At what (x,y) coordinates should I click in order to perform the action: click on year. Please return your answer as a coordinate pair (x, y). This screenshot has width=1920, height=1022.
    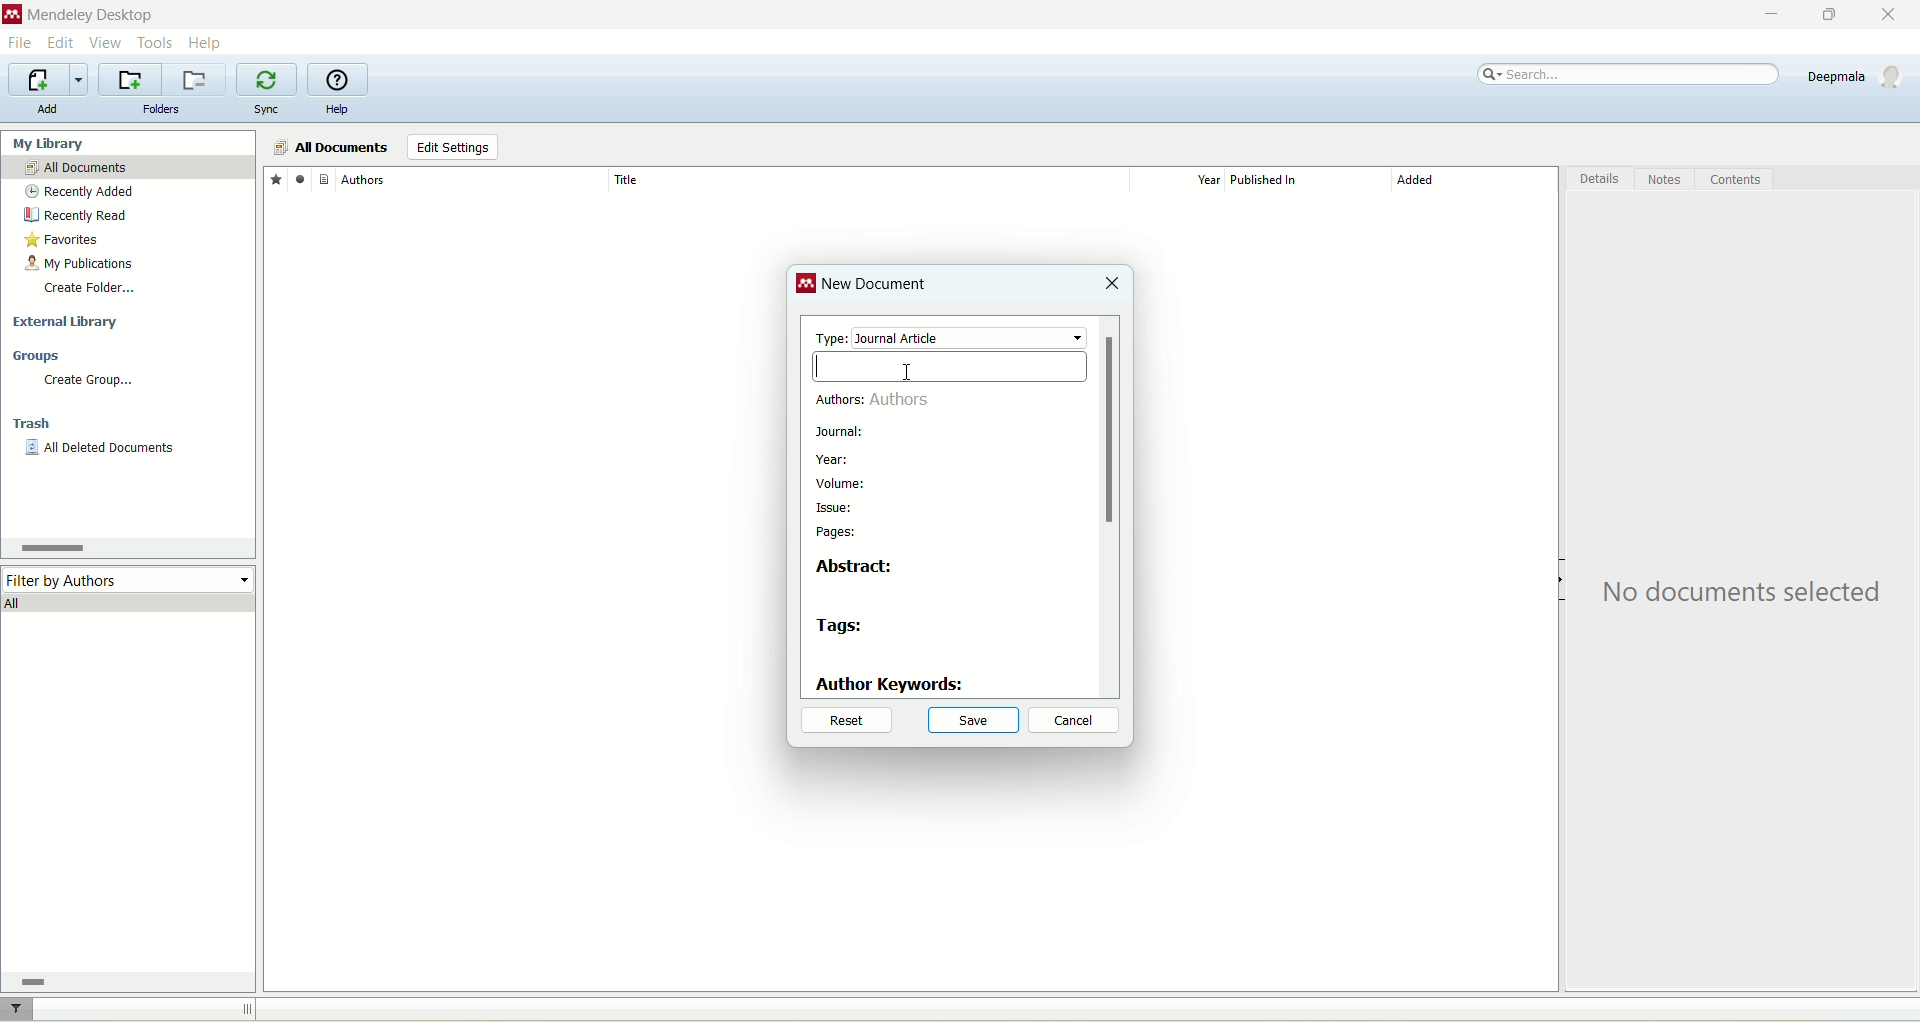
    Looking at the image, I should click on (1184, 180).